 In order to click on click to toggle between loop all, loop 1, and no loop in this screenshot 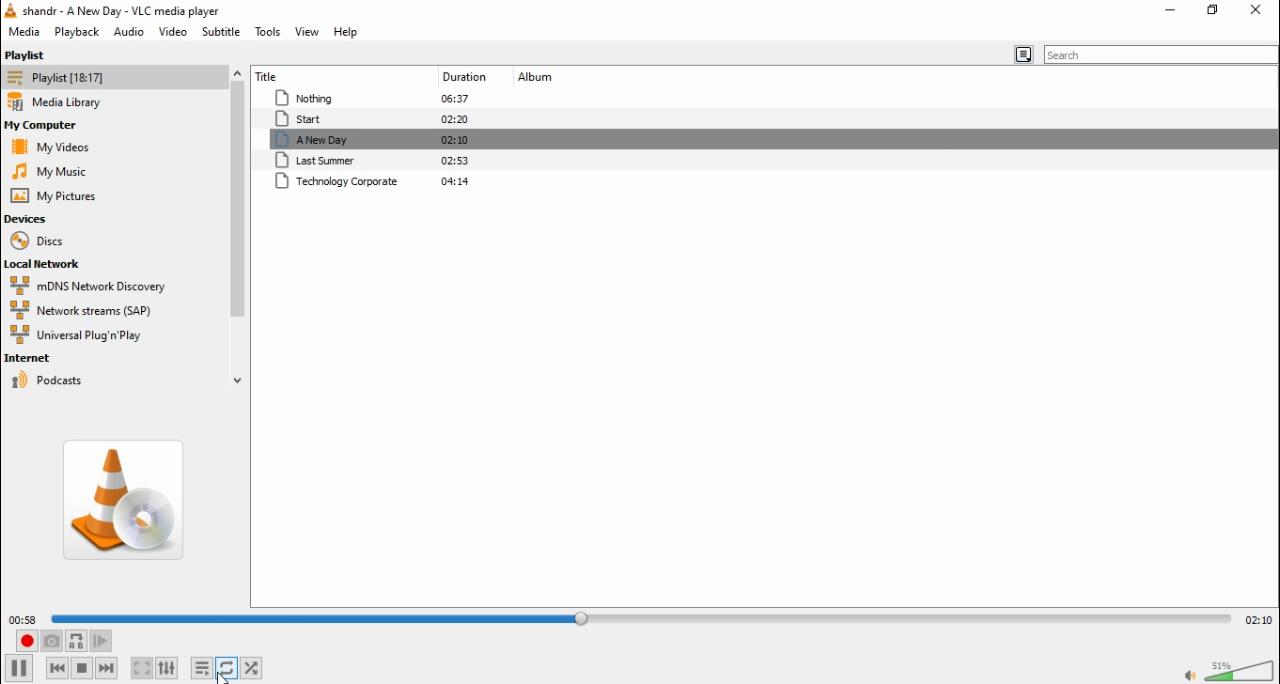, I will do `click(227, 668)`.